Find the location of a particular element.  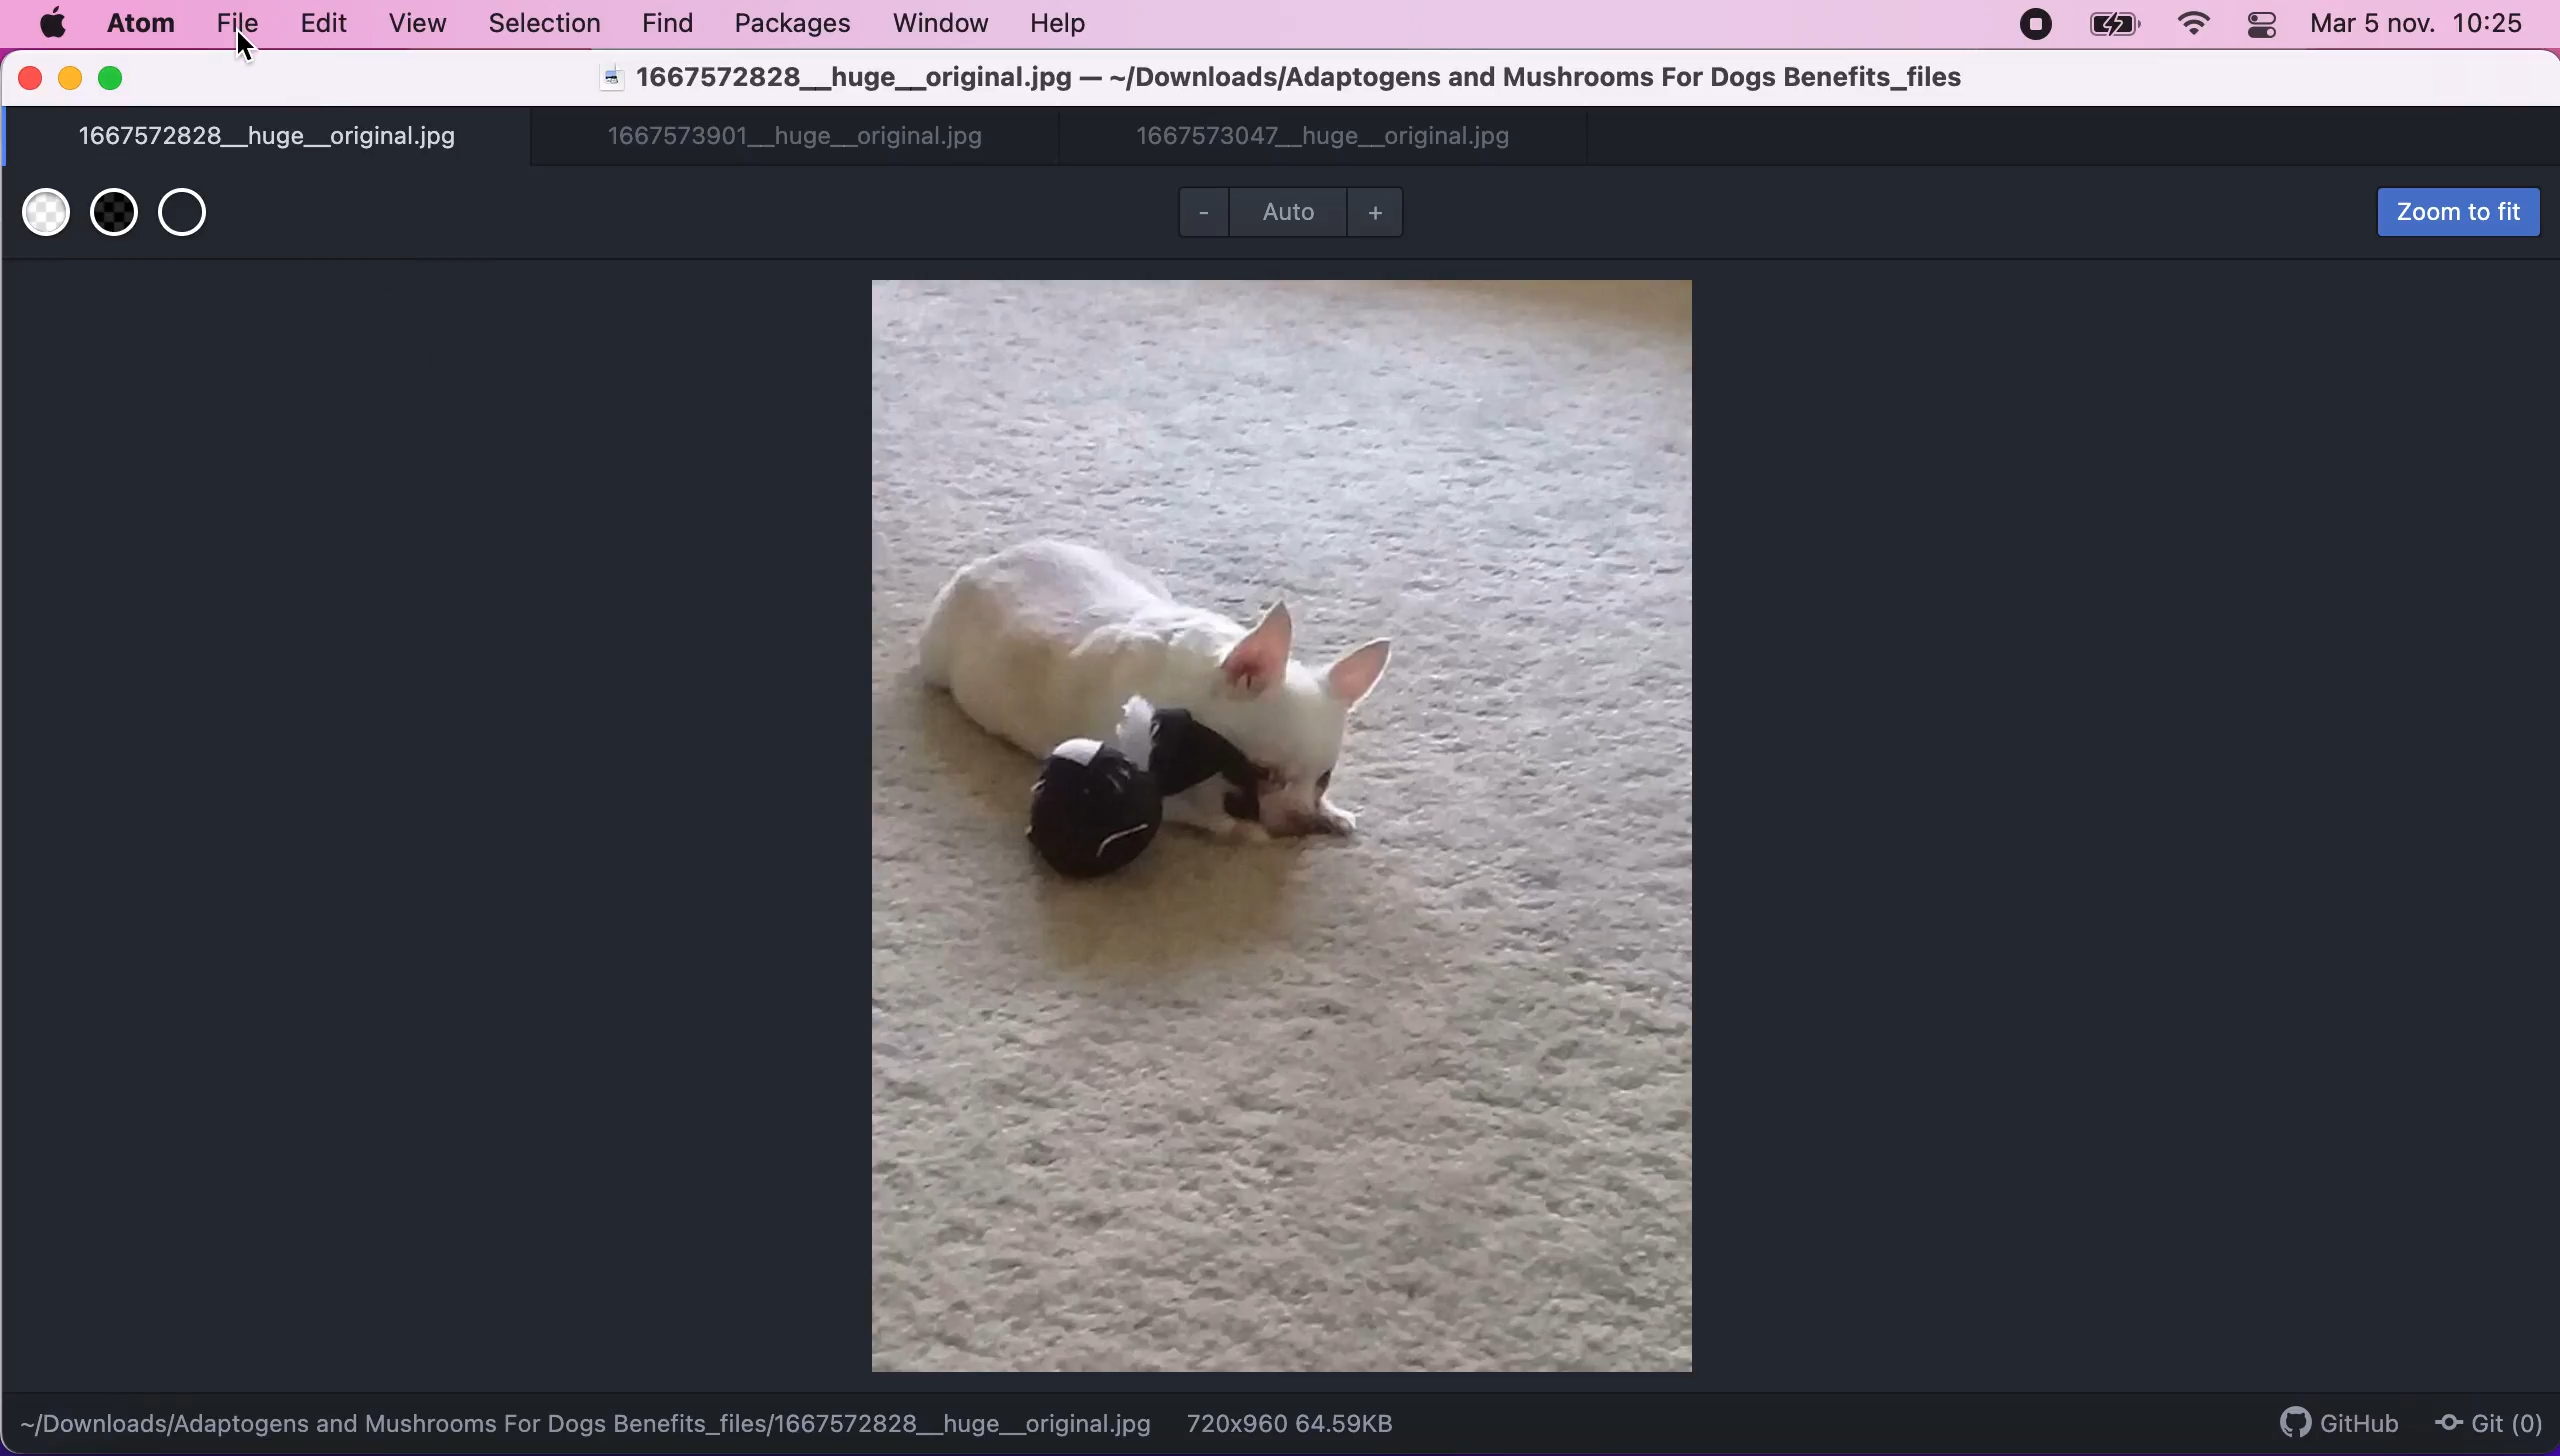

view is located at coordinates (421, 26).